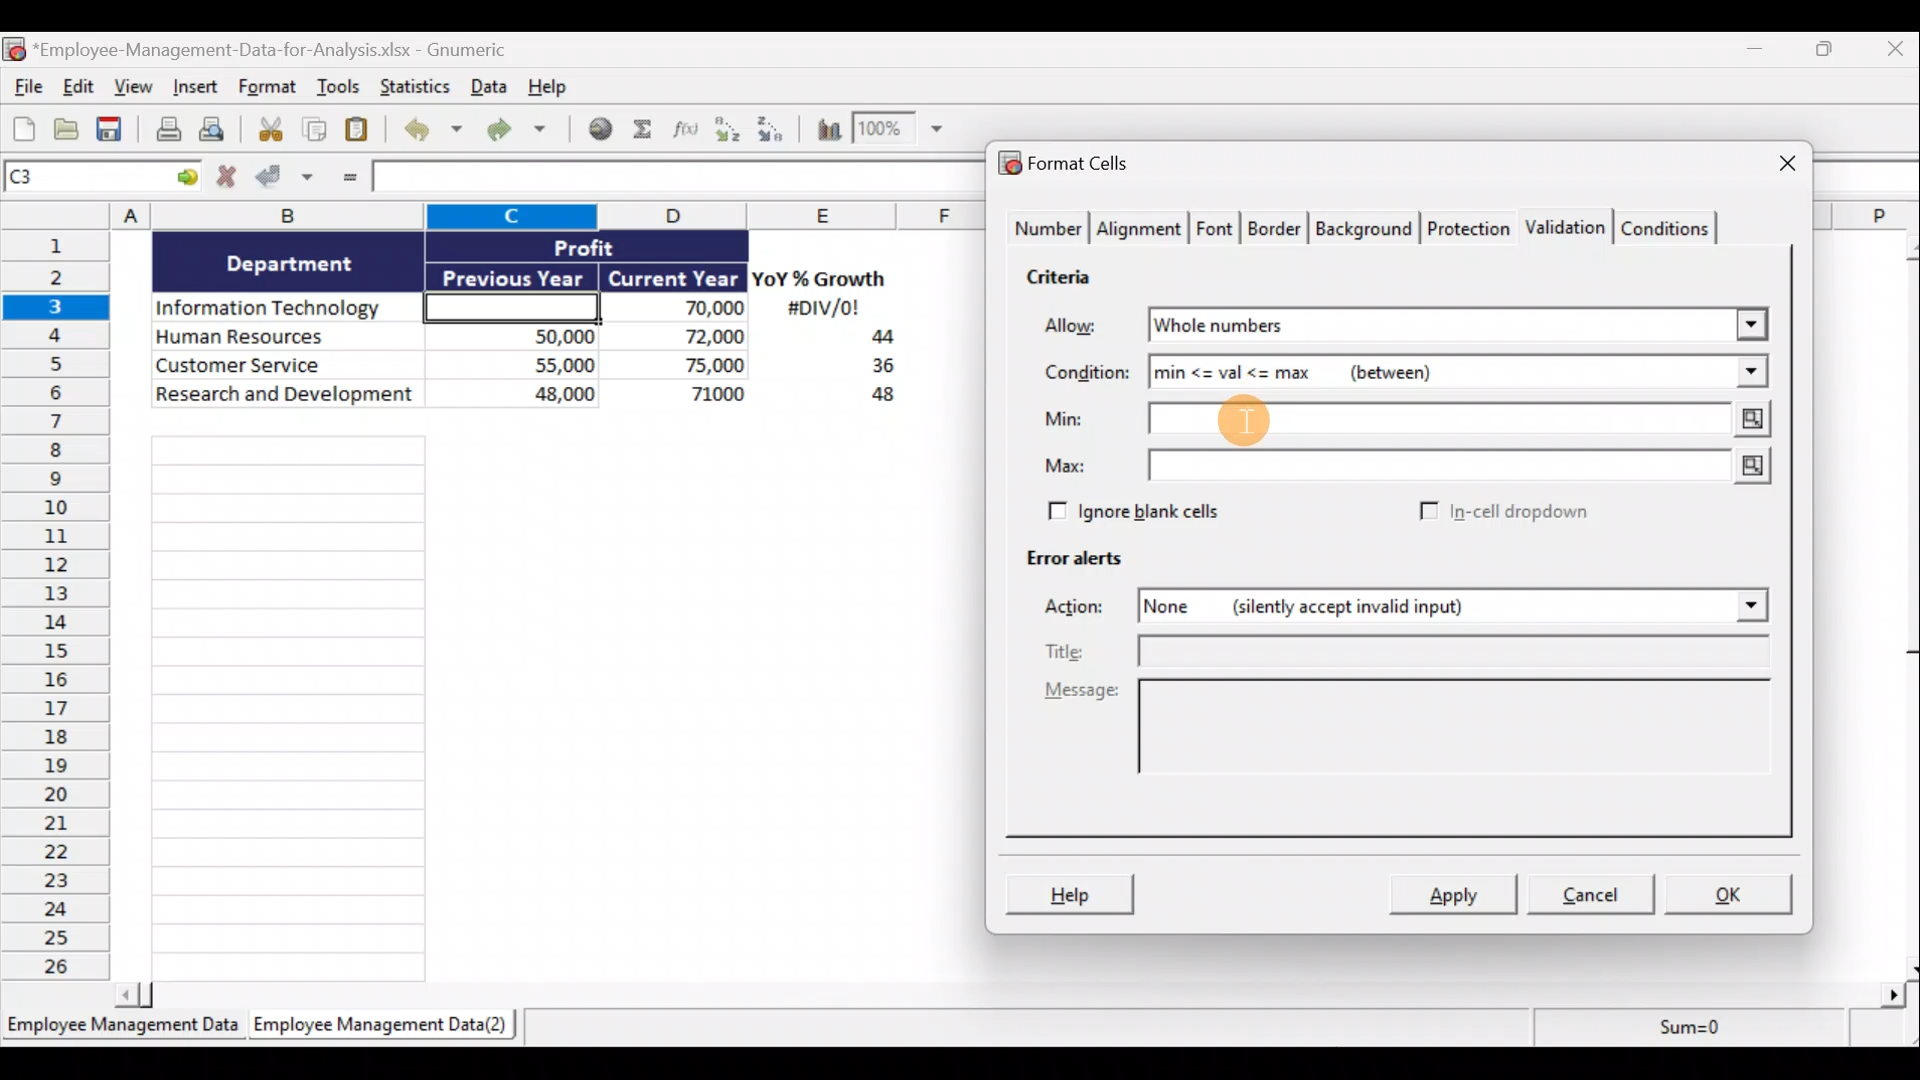 This screenshot has height=1080, width=1920. Describe the element at coordinates (62, 609) in the screenshot. I see `Rows` at that location.